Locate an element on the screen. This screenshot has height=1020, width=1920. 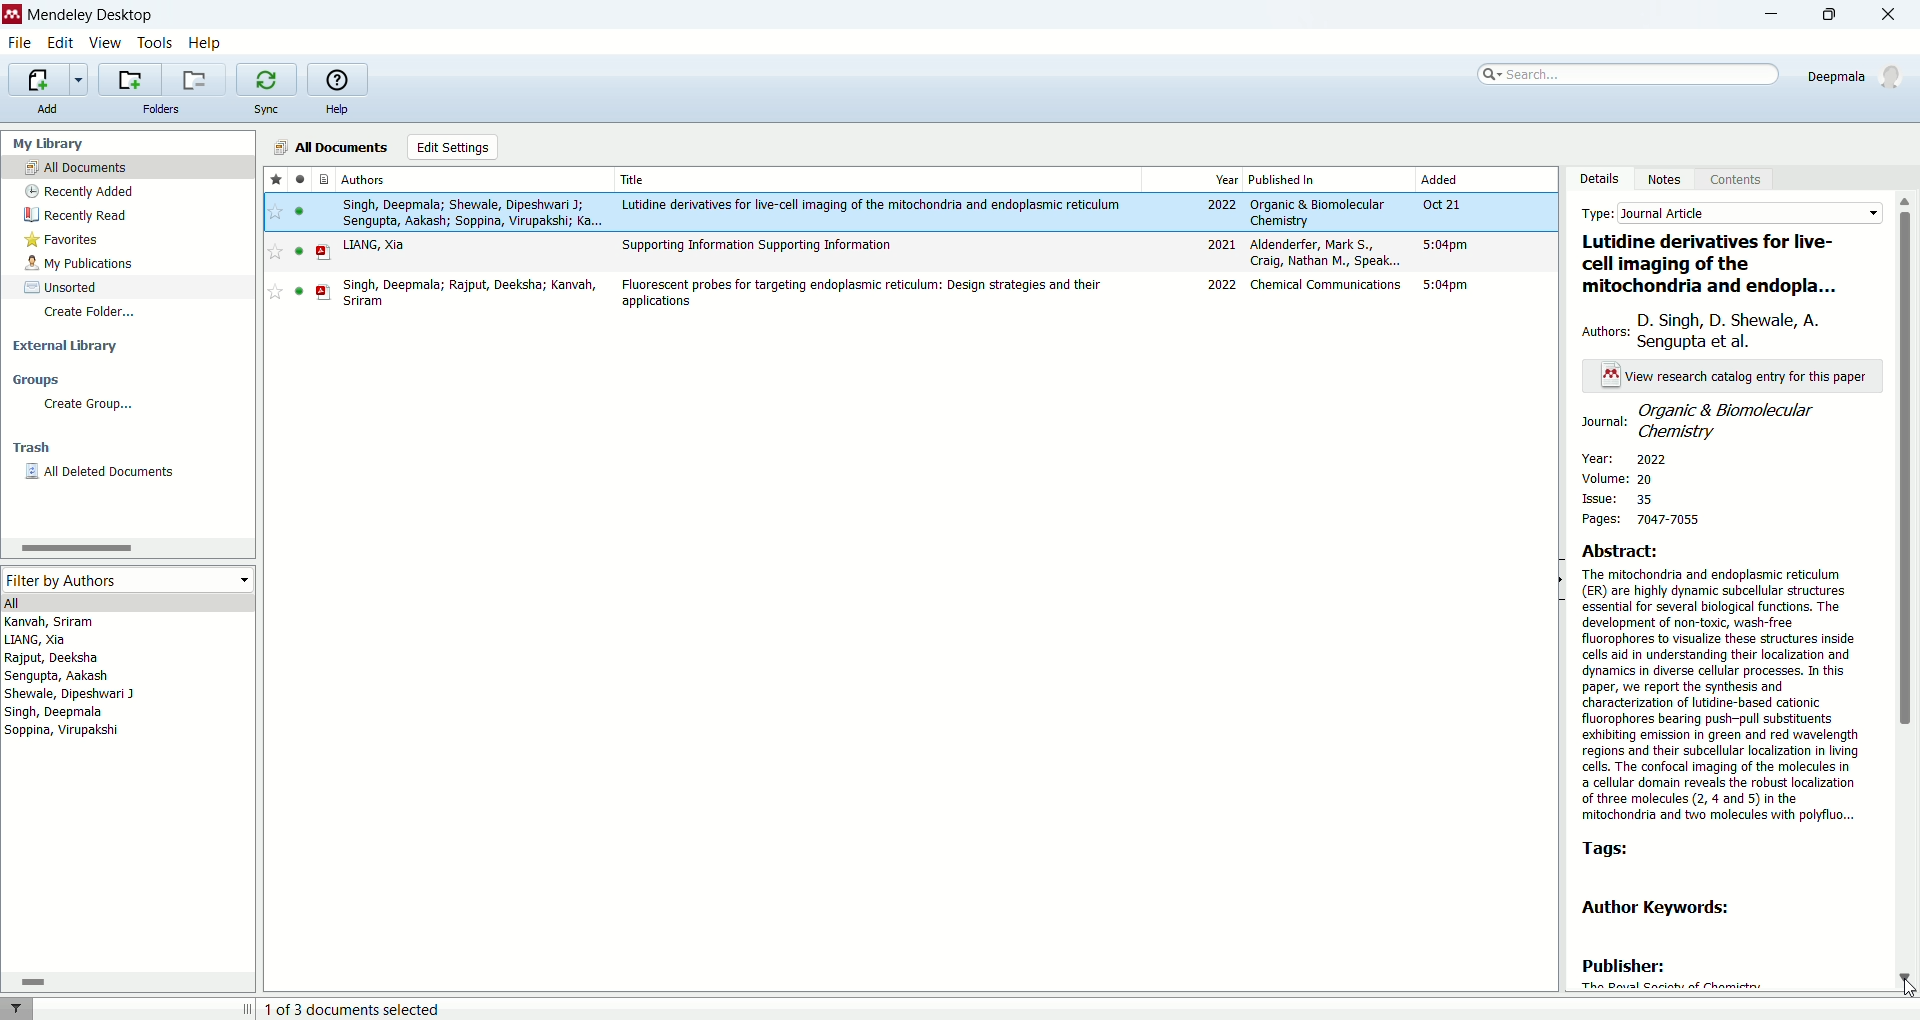
minimize is located at coordinates (1762, 17).